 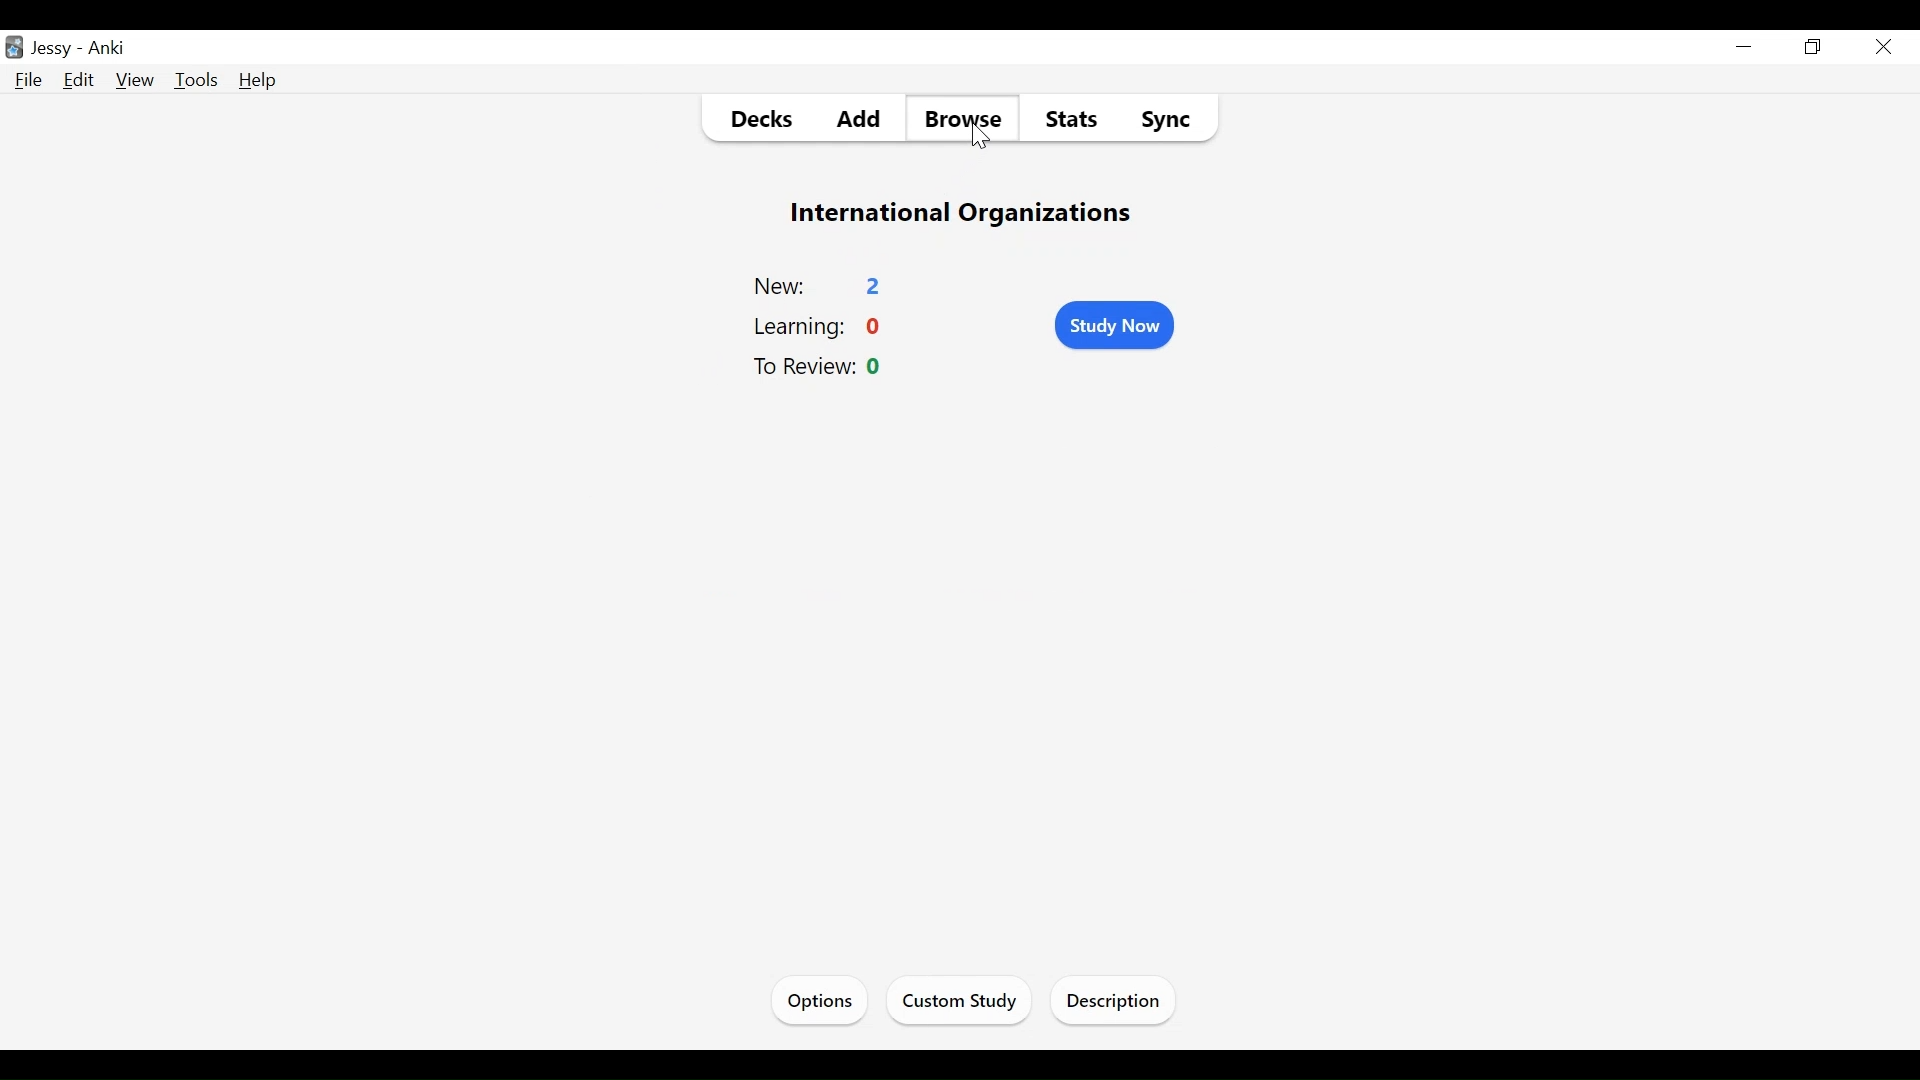 What do you see at coordinates (56, 50) in the screenshot?
I see `User Nmae` at bounding box center [56, 50].